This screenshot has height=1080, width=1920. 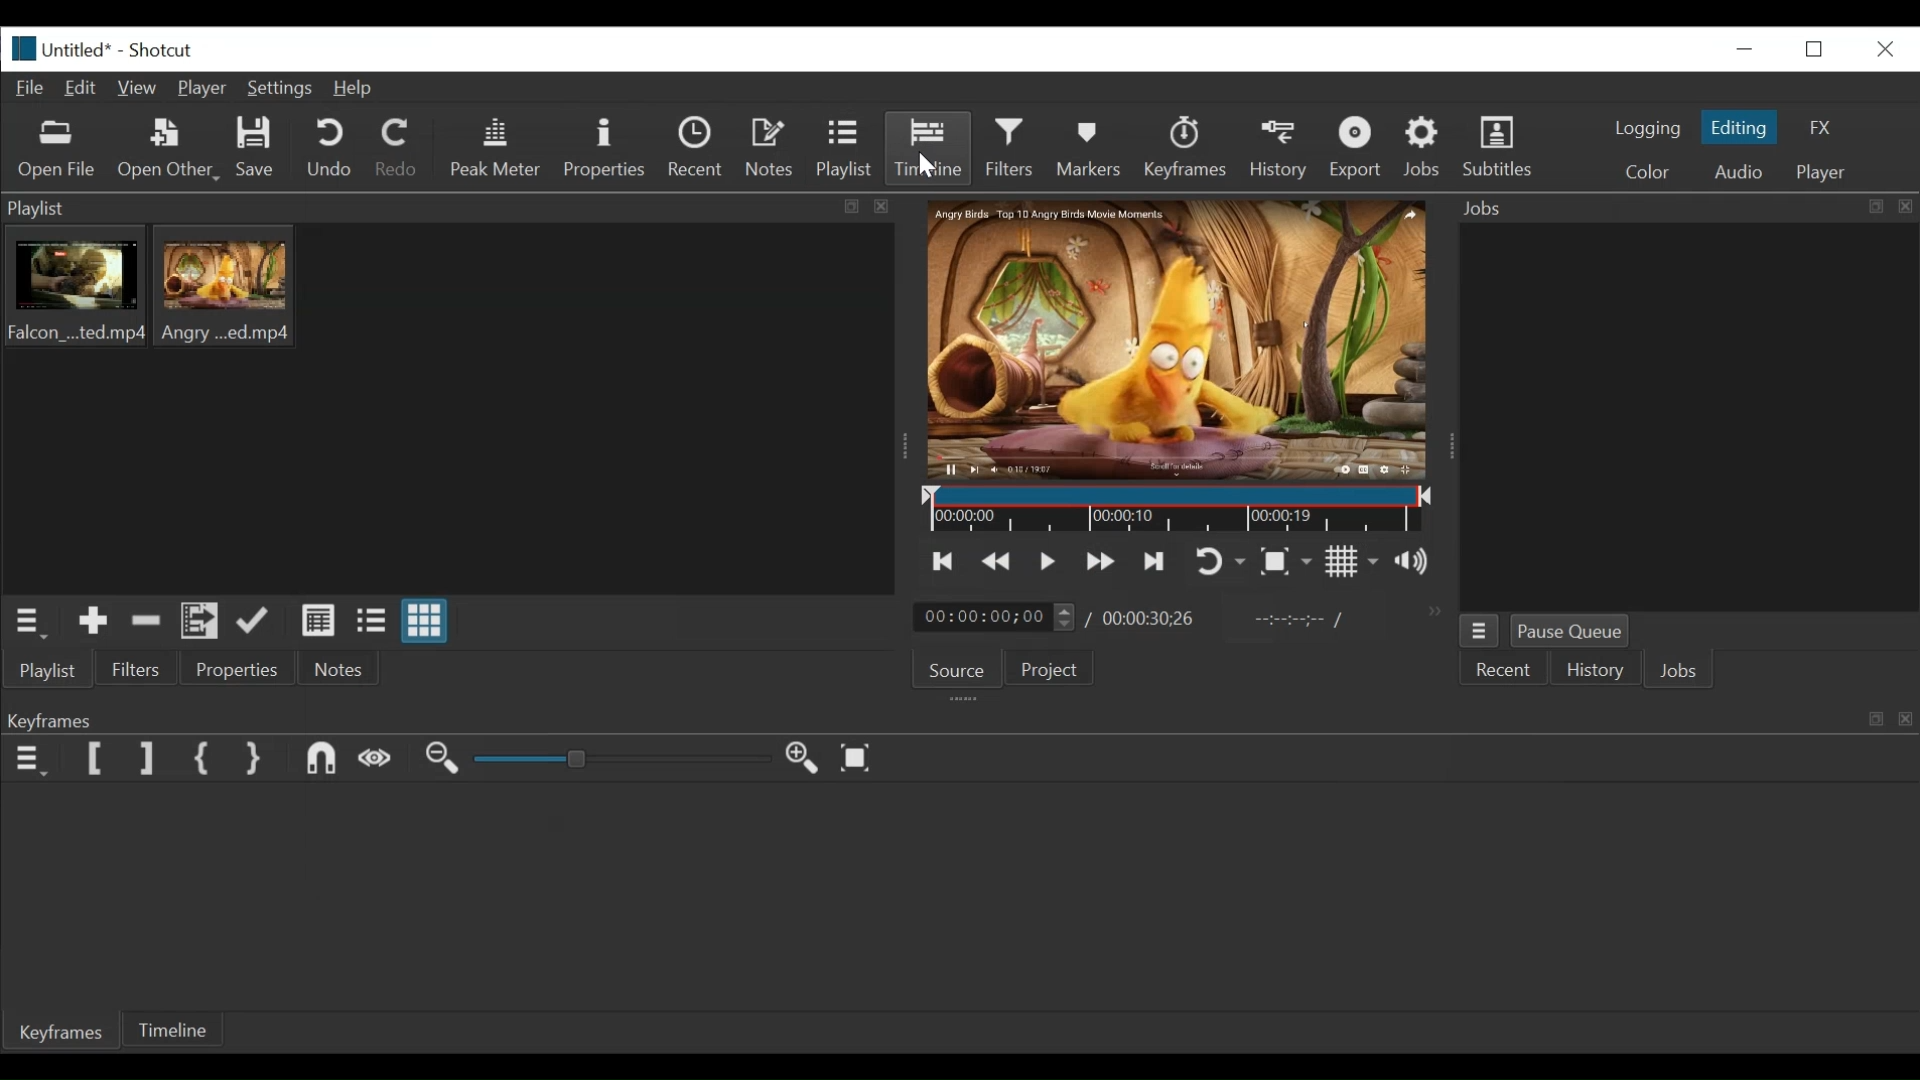 What do you see at coordinates (326, 763) in the screenshot?
I see `Snap` at bounding box center [326, 763].